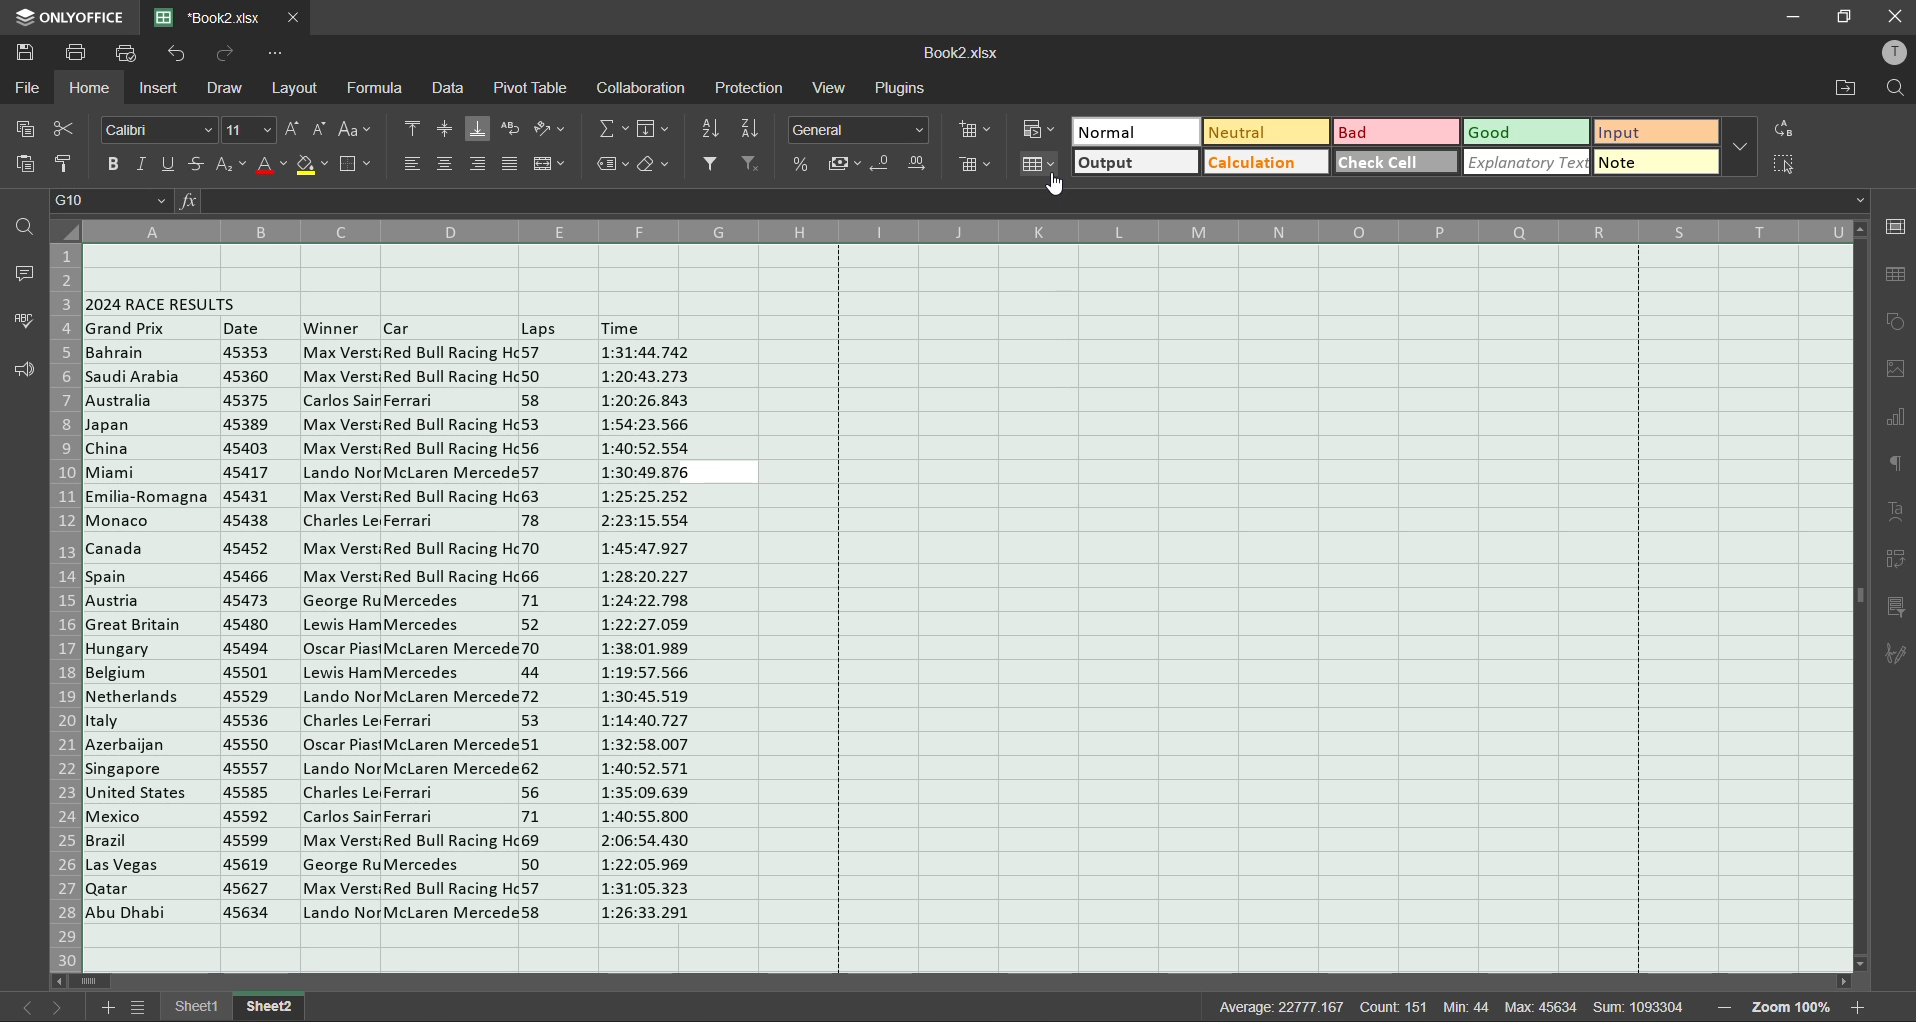  What do you see at coordinates (23, 228) in the screenshot?
I see `find` at bounding box center [23, 228].